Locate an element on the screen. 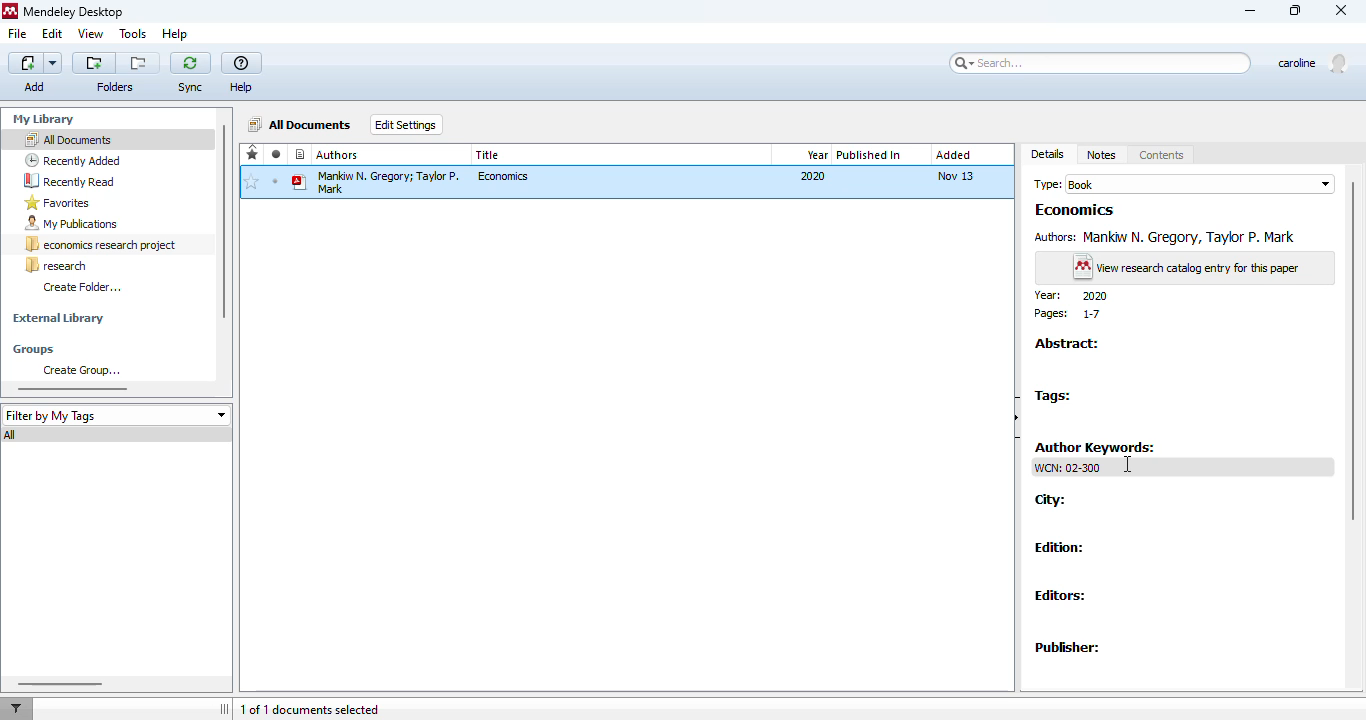 This screenshot has width=1366, height=720. details is located at coordinates (1048, 154).